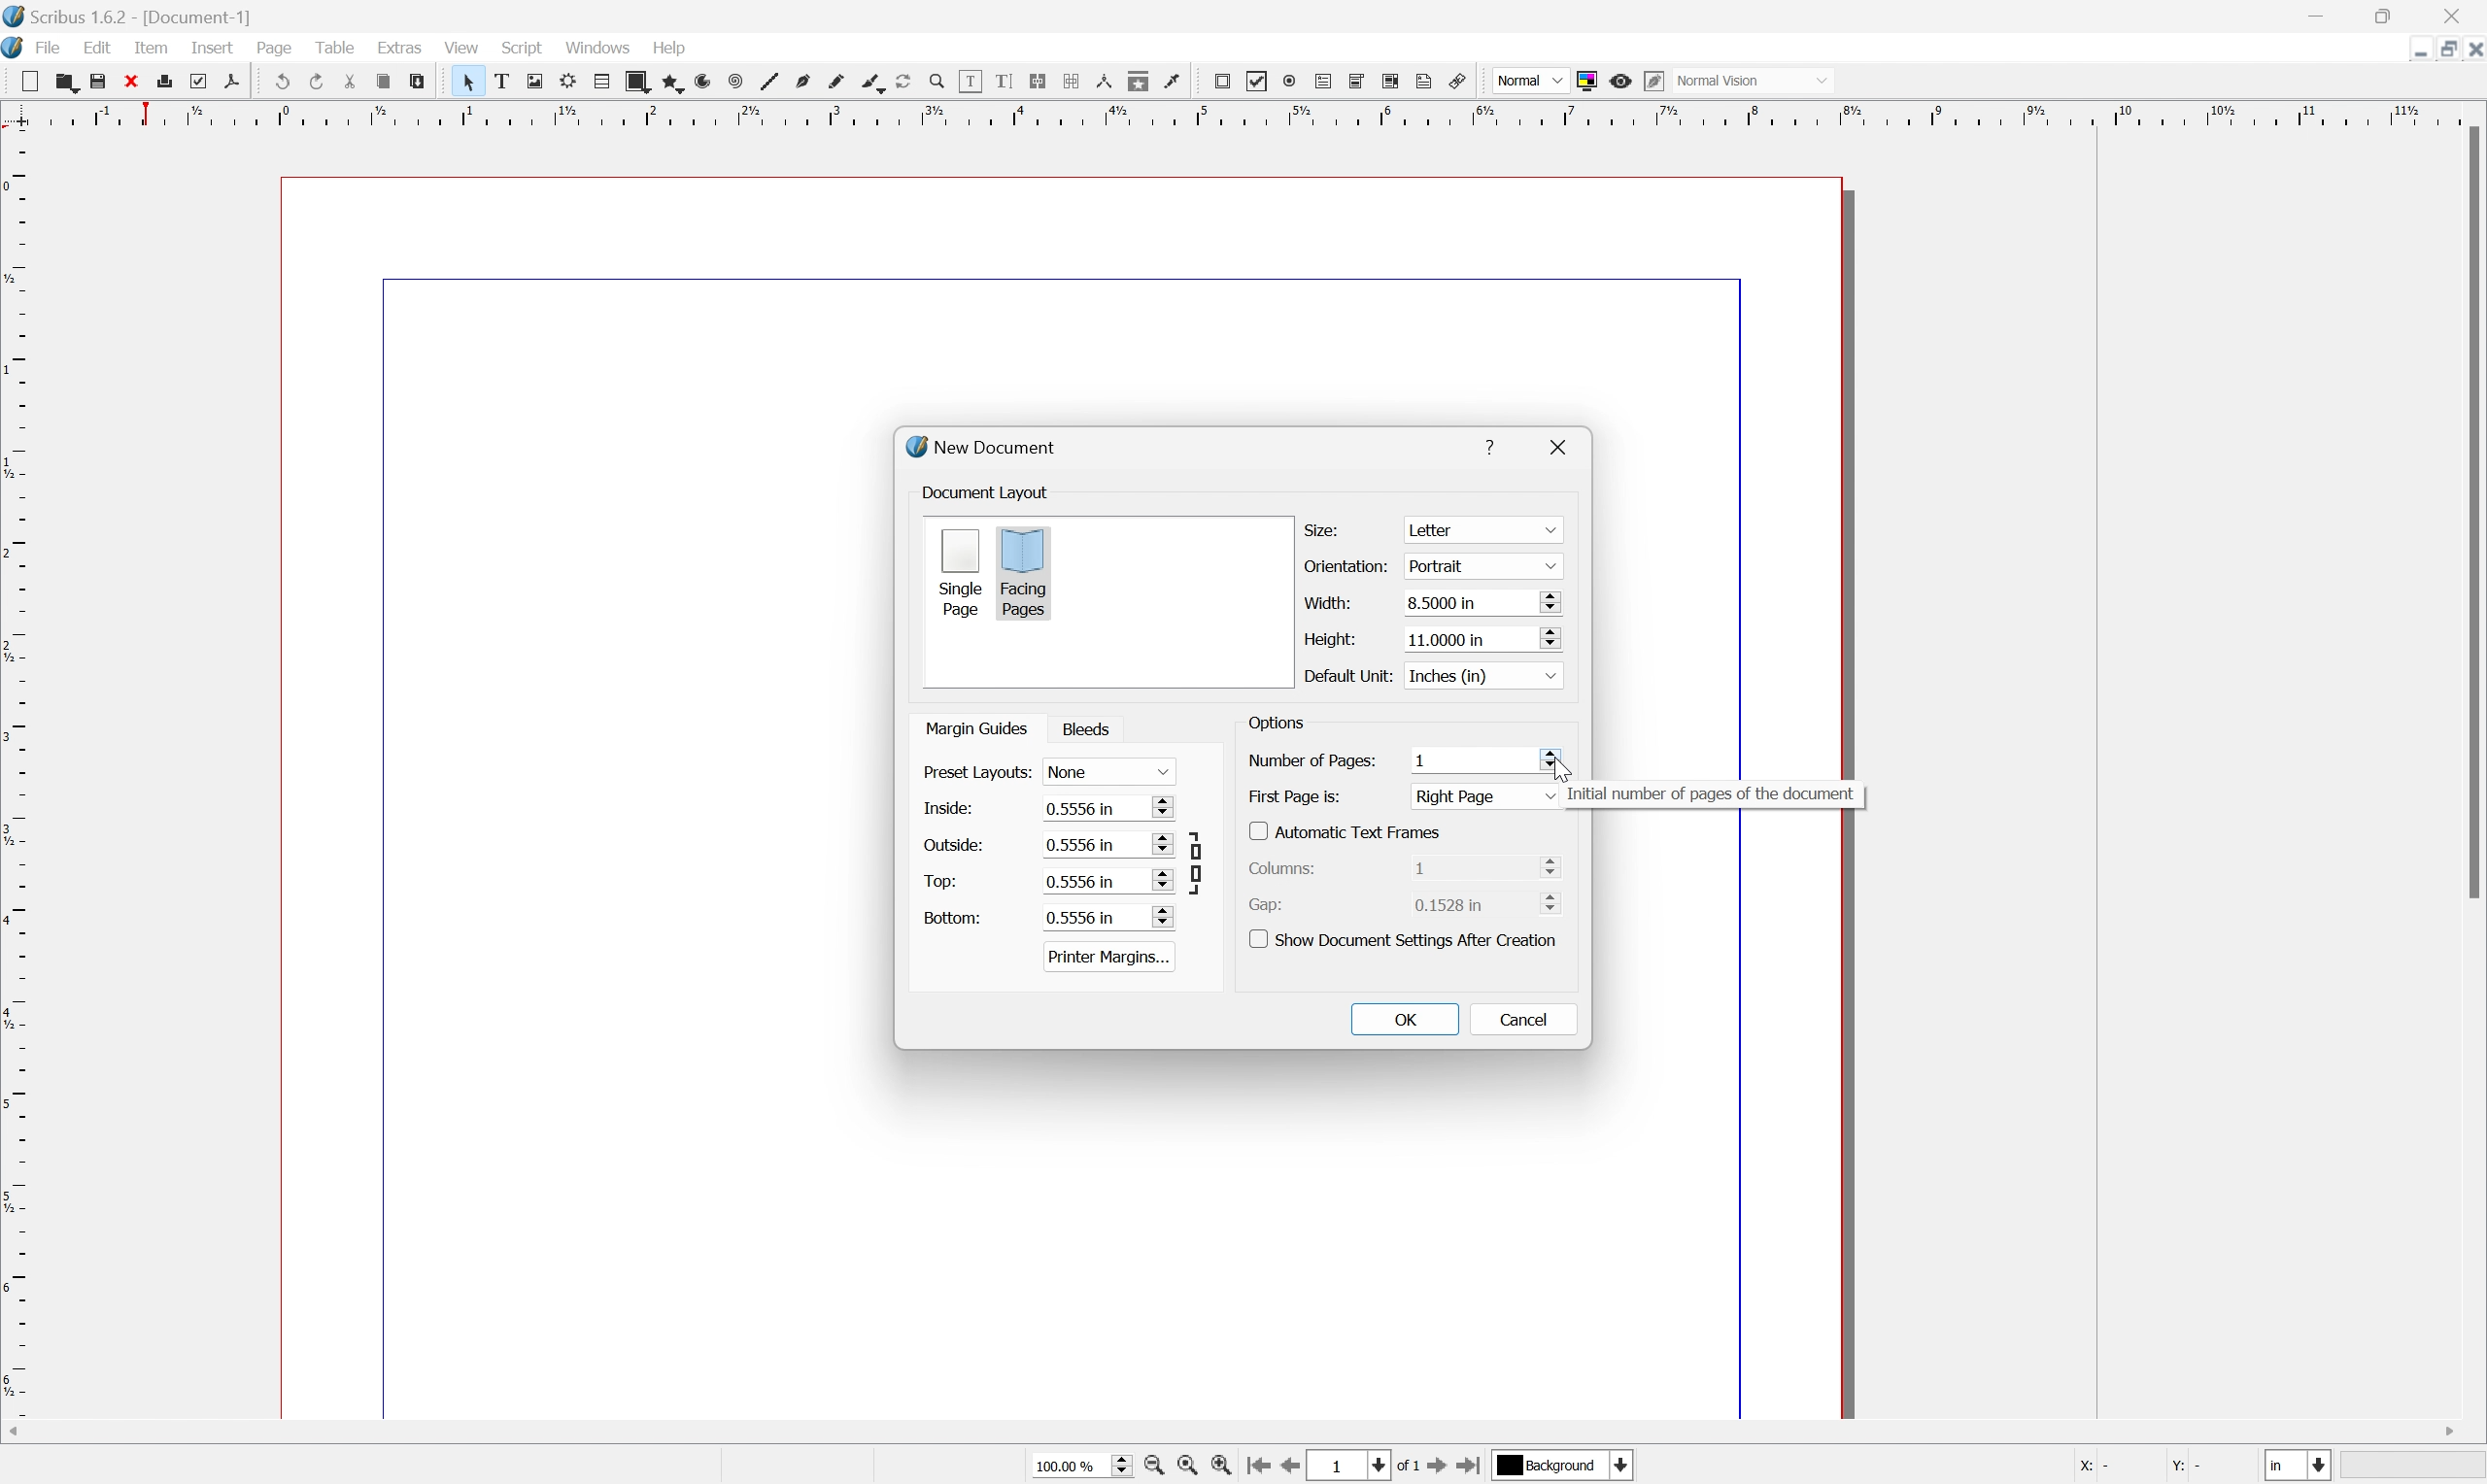 The height and width of the screenshot is (1484, 2487). I want to click on Scribus 1.6.2 - [Document-1], so click(135, 16).